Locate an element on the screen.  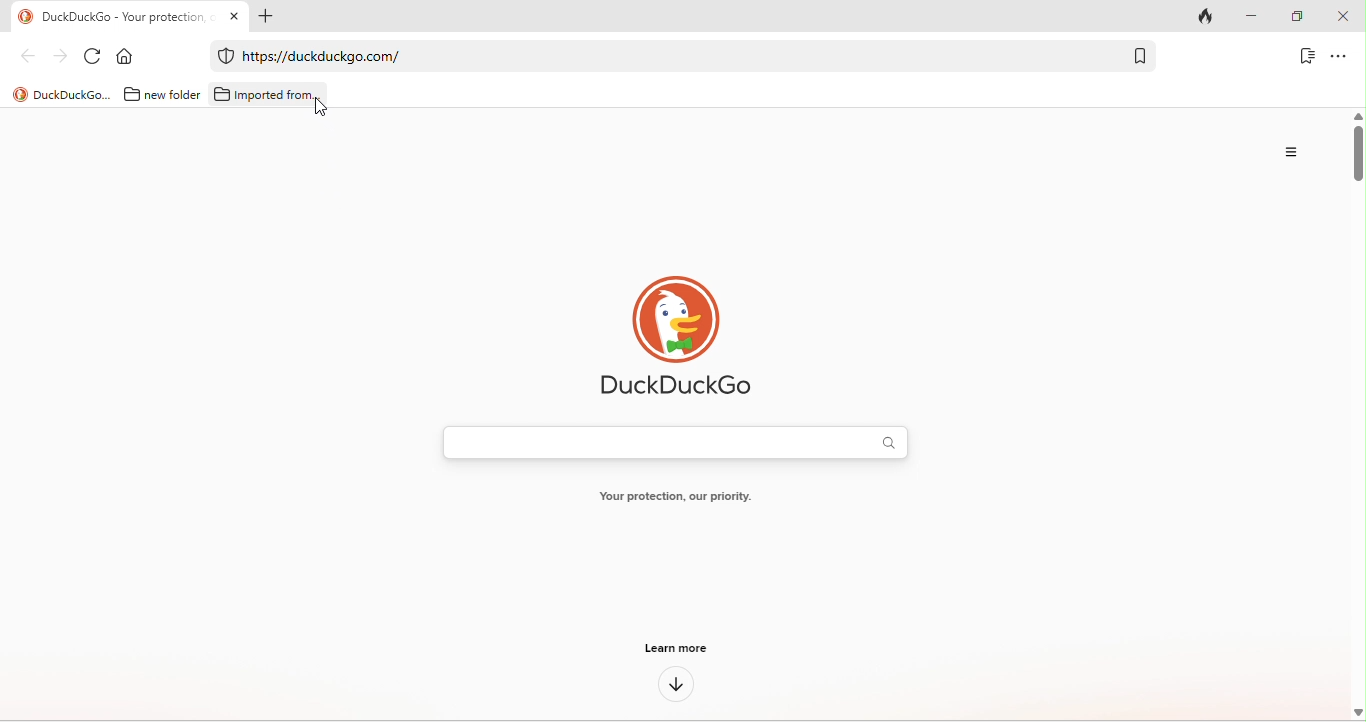
refresh is located at coordinates (92, 55).